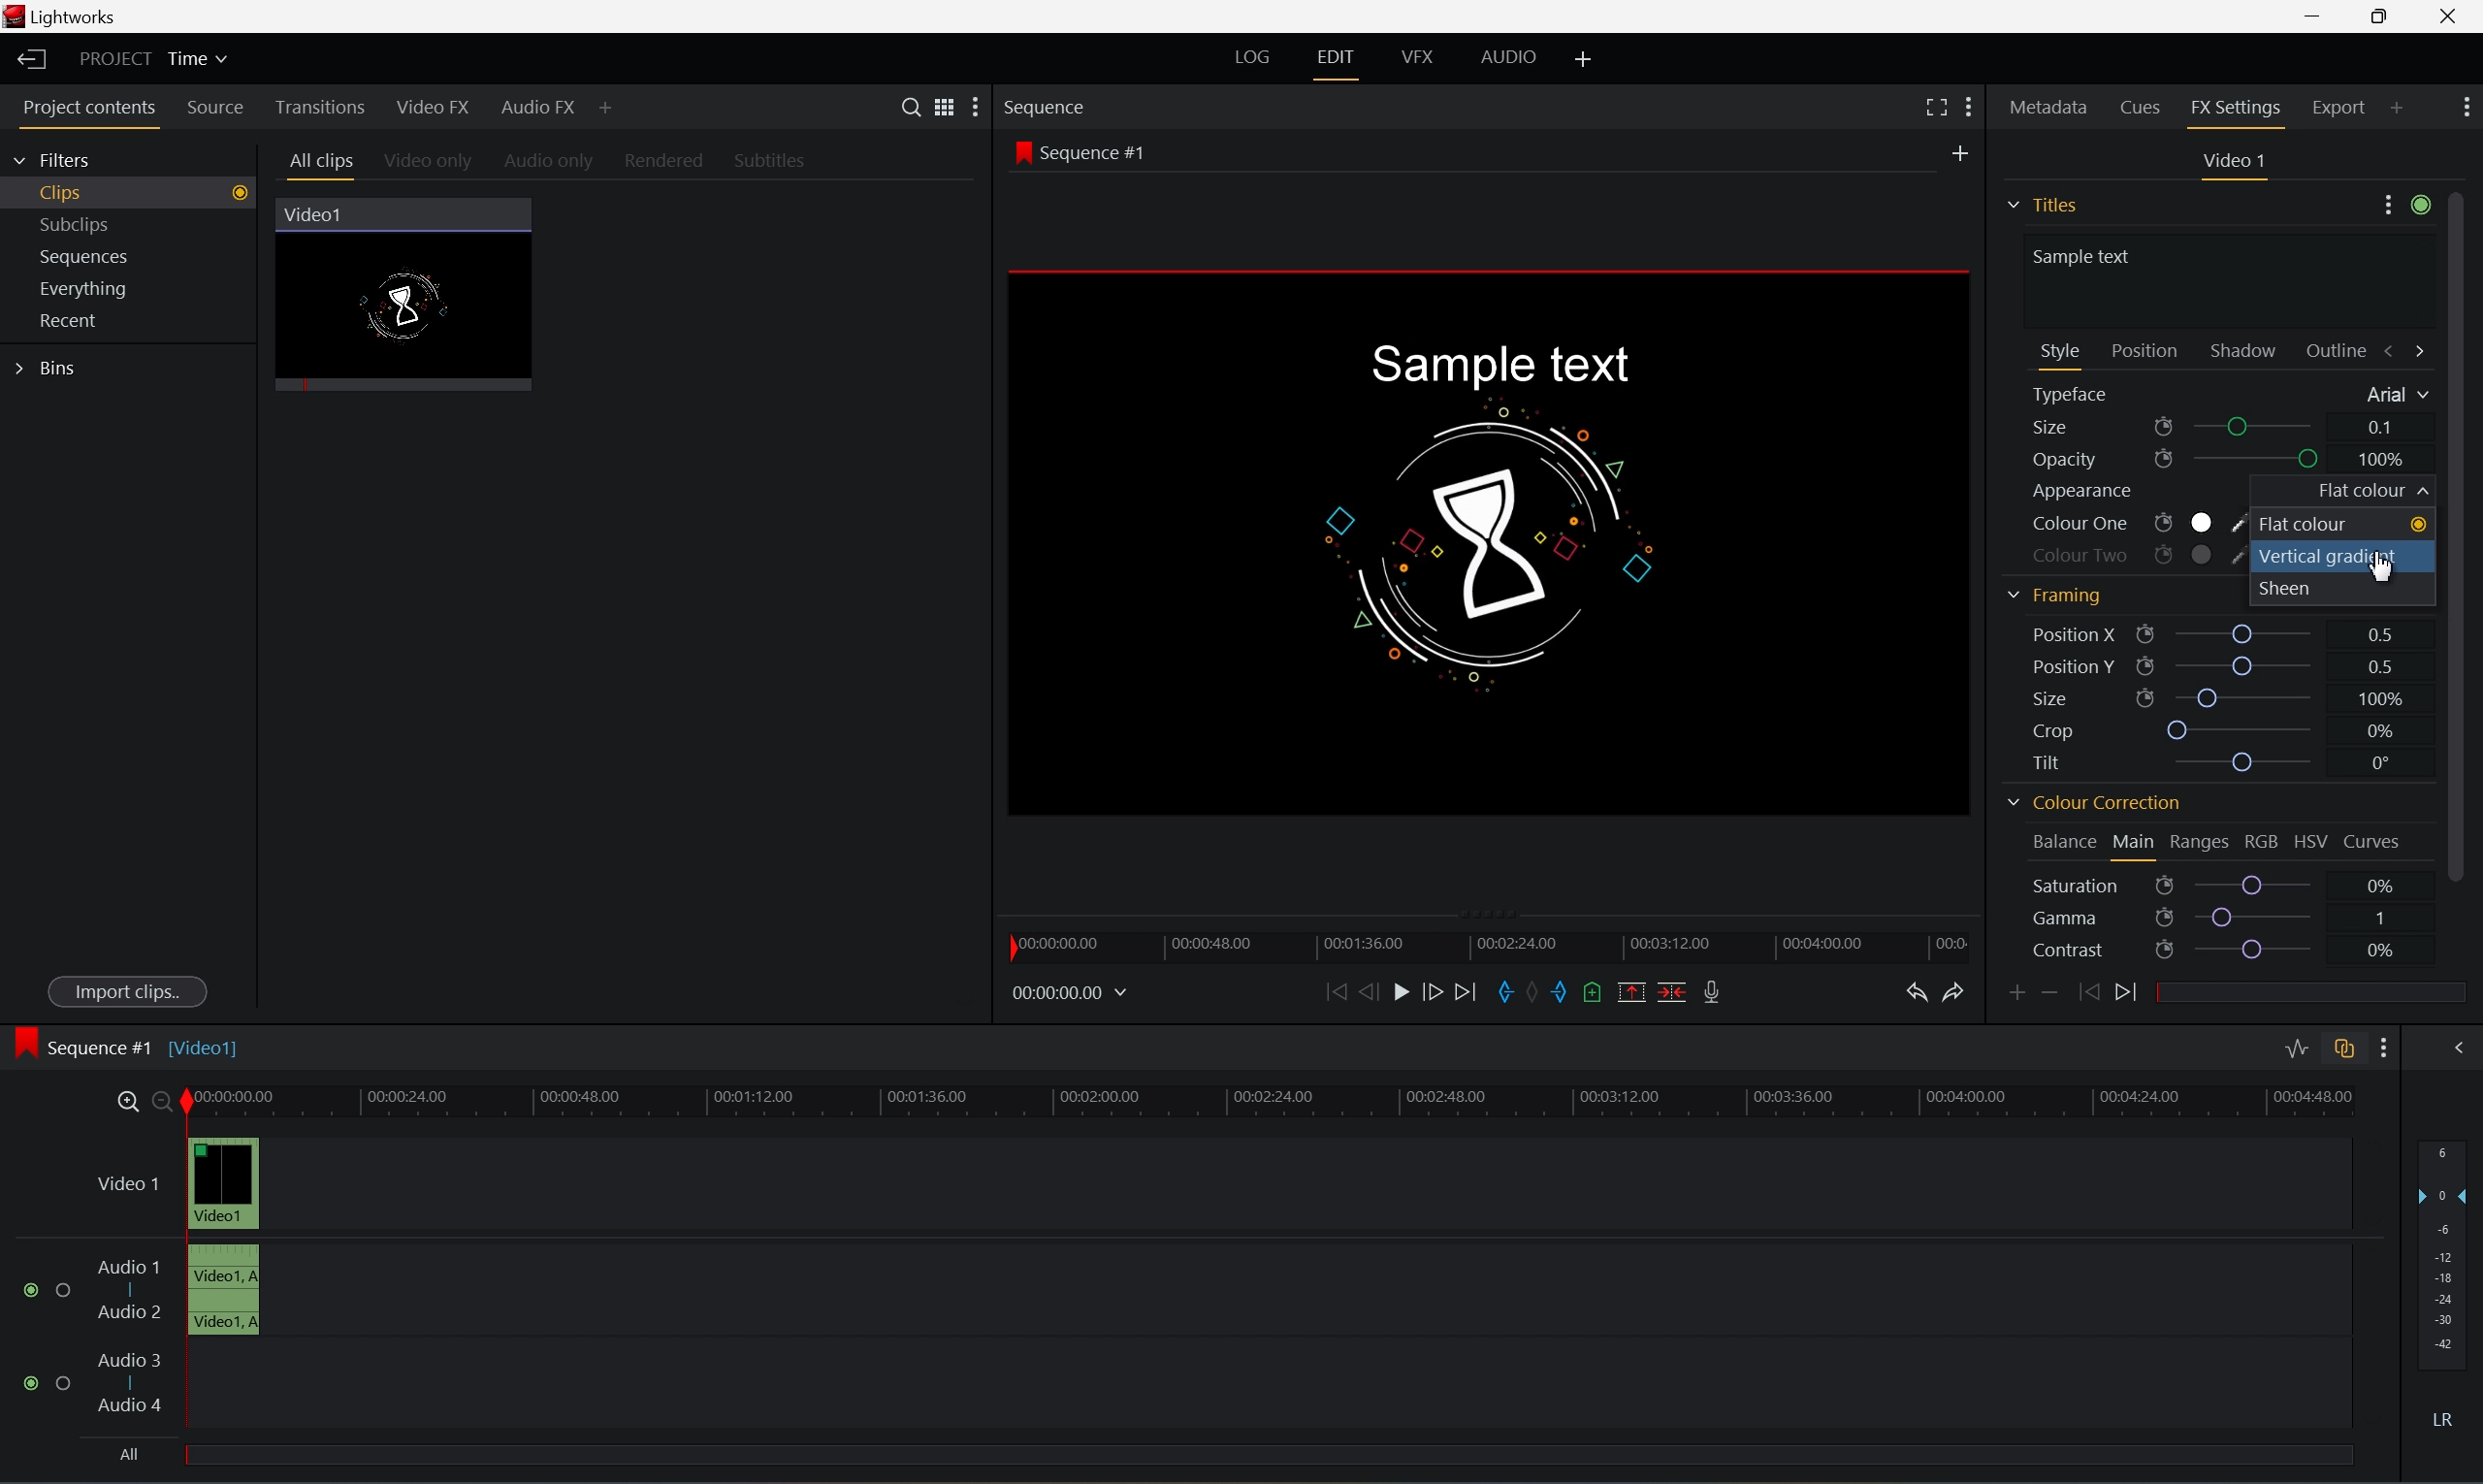  Describe the element at coordinates (1666, 991) in the screenshot. I see `delete/cut` at that location.